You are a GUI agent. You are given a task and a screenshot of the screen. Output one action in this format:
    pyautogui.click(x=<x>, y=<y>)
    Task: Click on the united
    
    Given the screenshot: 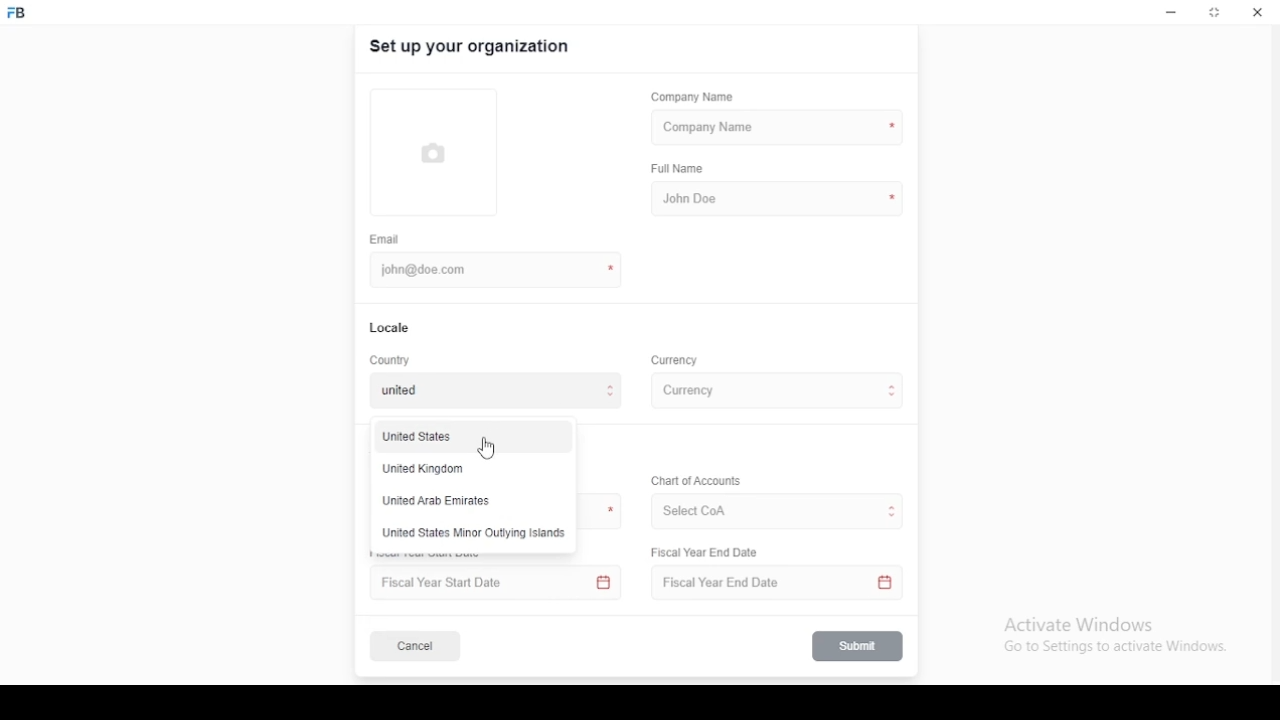 What is the action you would take?
    pyautogui.click(x=399, y=390)
    